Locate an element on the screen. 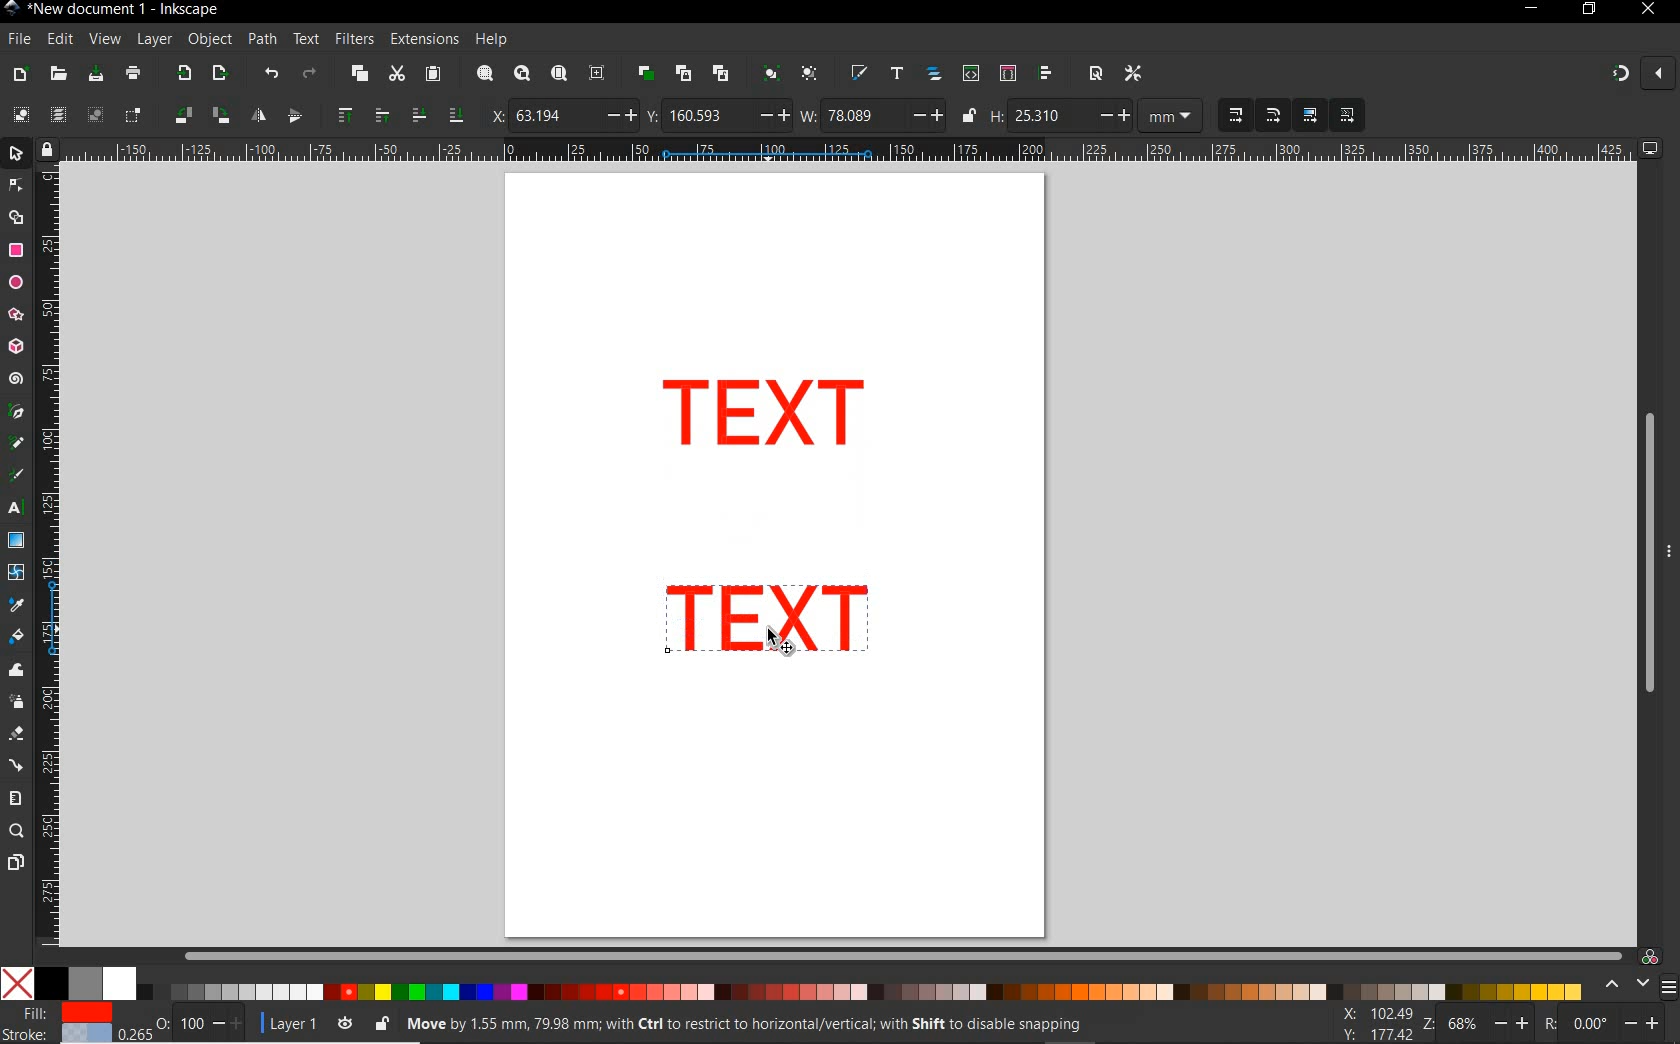 The width and height of the screenshot is (1680, 1044). eraser tool is located at coordinates (15, 735).